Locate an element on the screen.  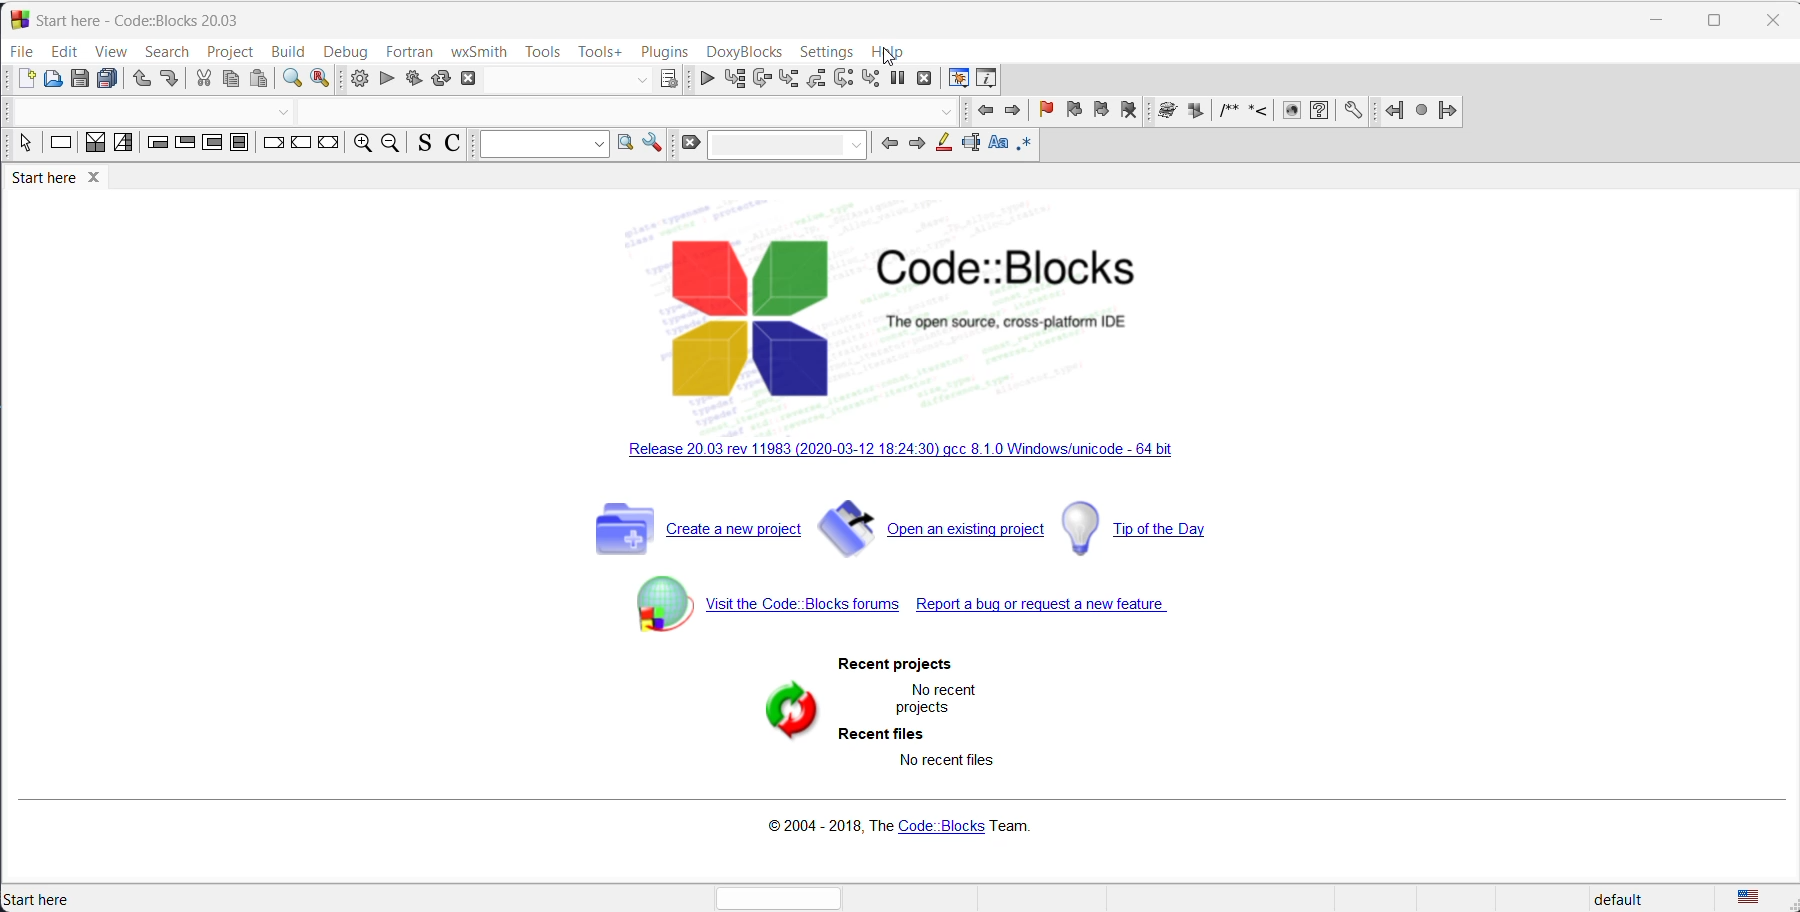
recent projects is located at coordinates (910, 666).